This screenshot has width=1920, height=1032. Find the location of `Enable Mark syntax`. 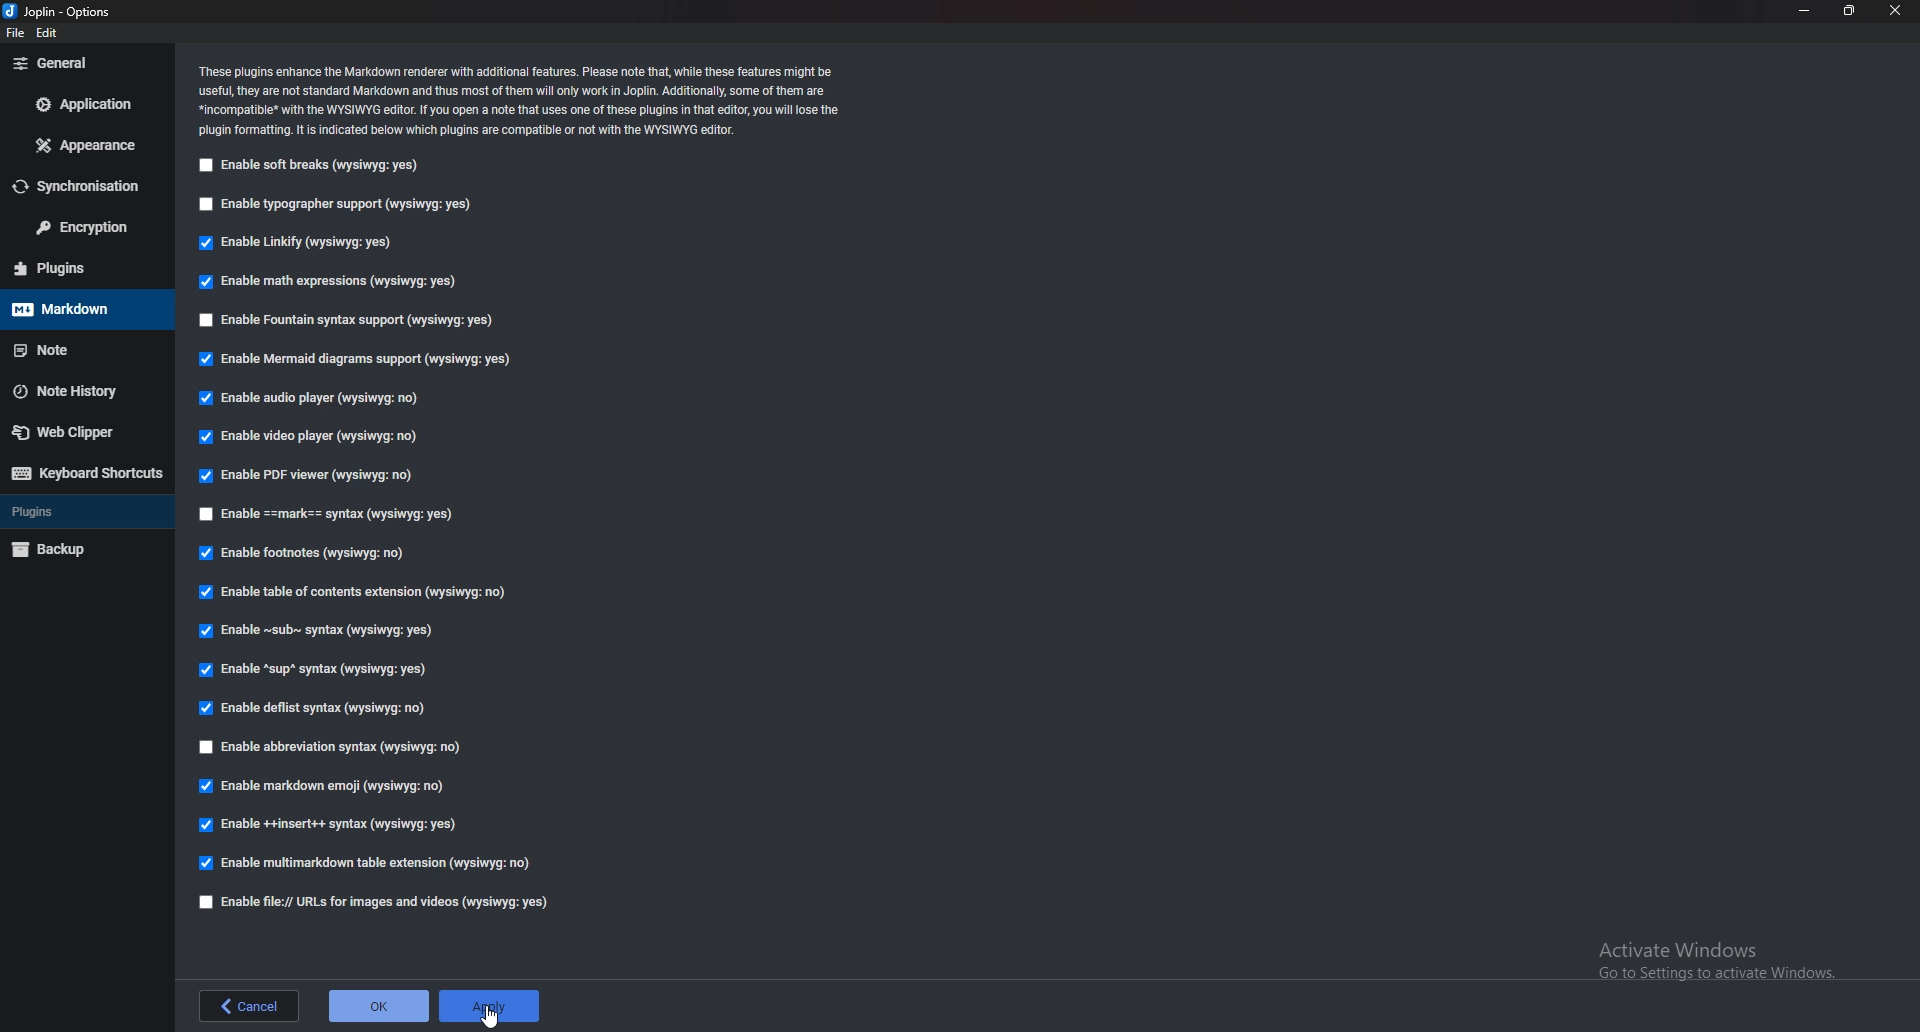

Enable Mark syntax is located at coordinates (362, 515).